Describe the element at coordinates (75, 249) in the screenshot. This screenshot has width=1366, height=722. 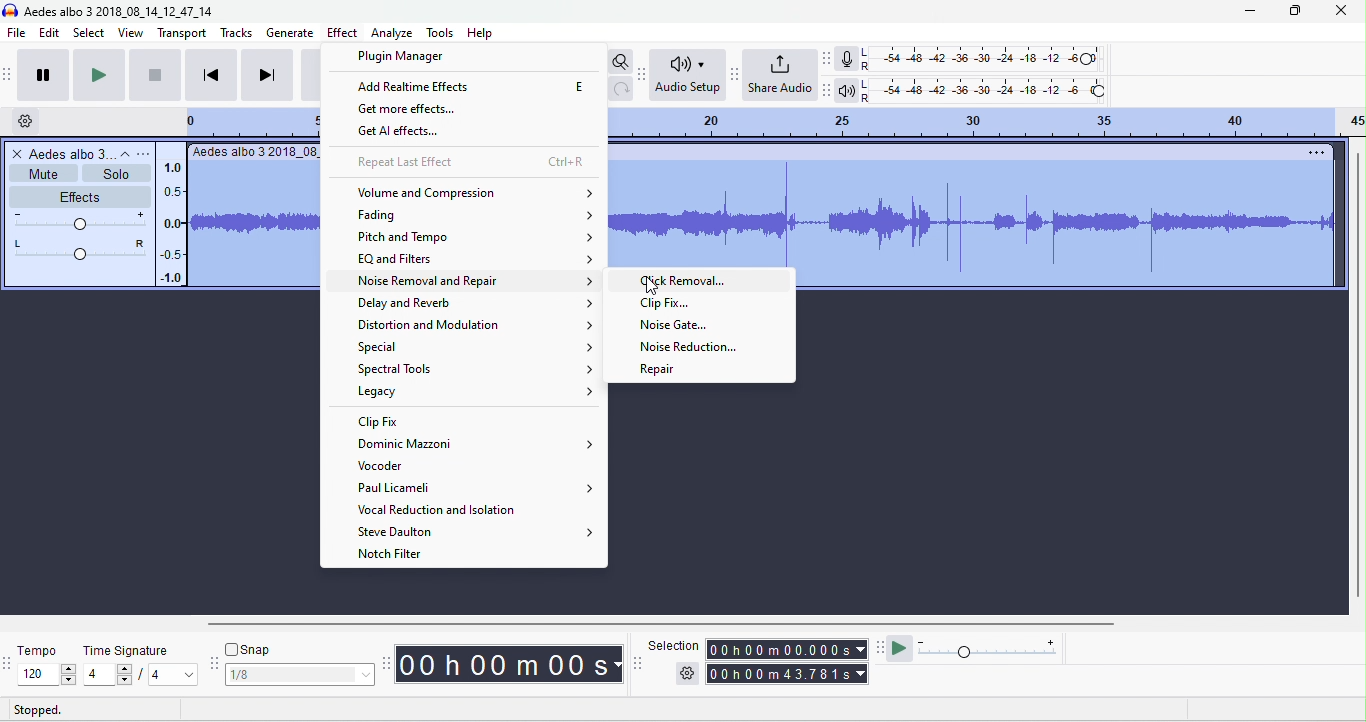
I see `pan` at that location.